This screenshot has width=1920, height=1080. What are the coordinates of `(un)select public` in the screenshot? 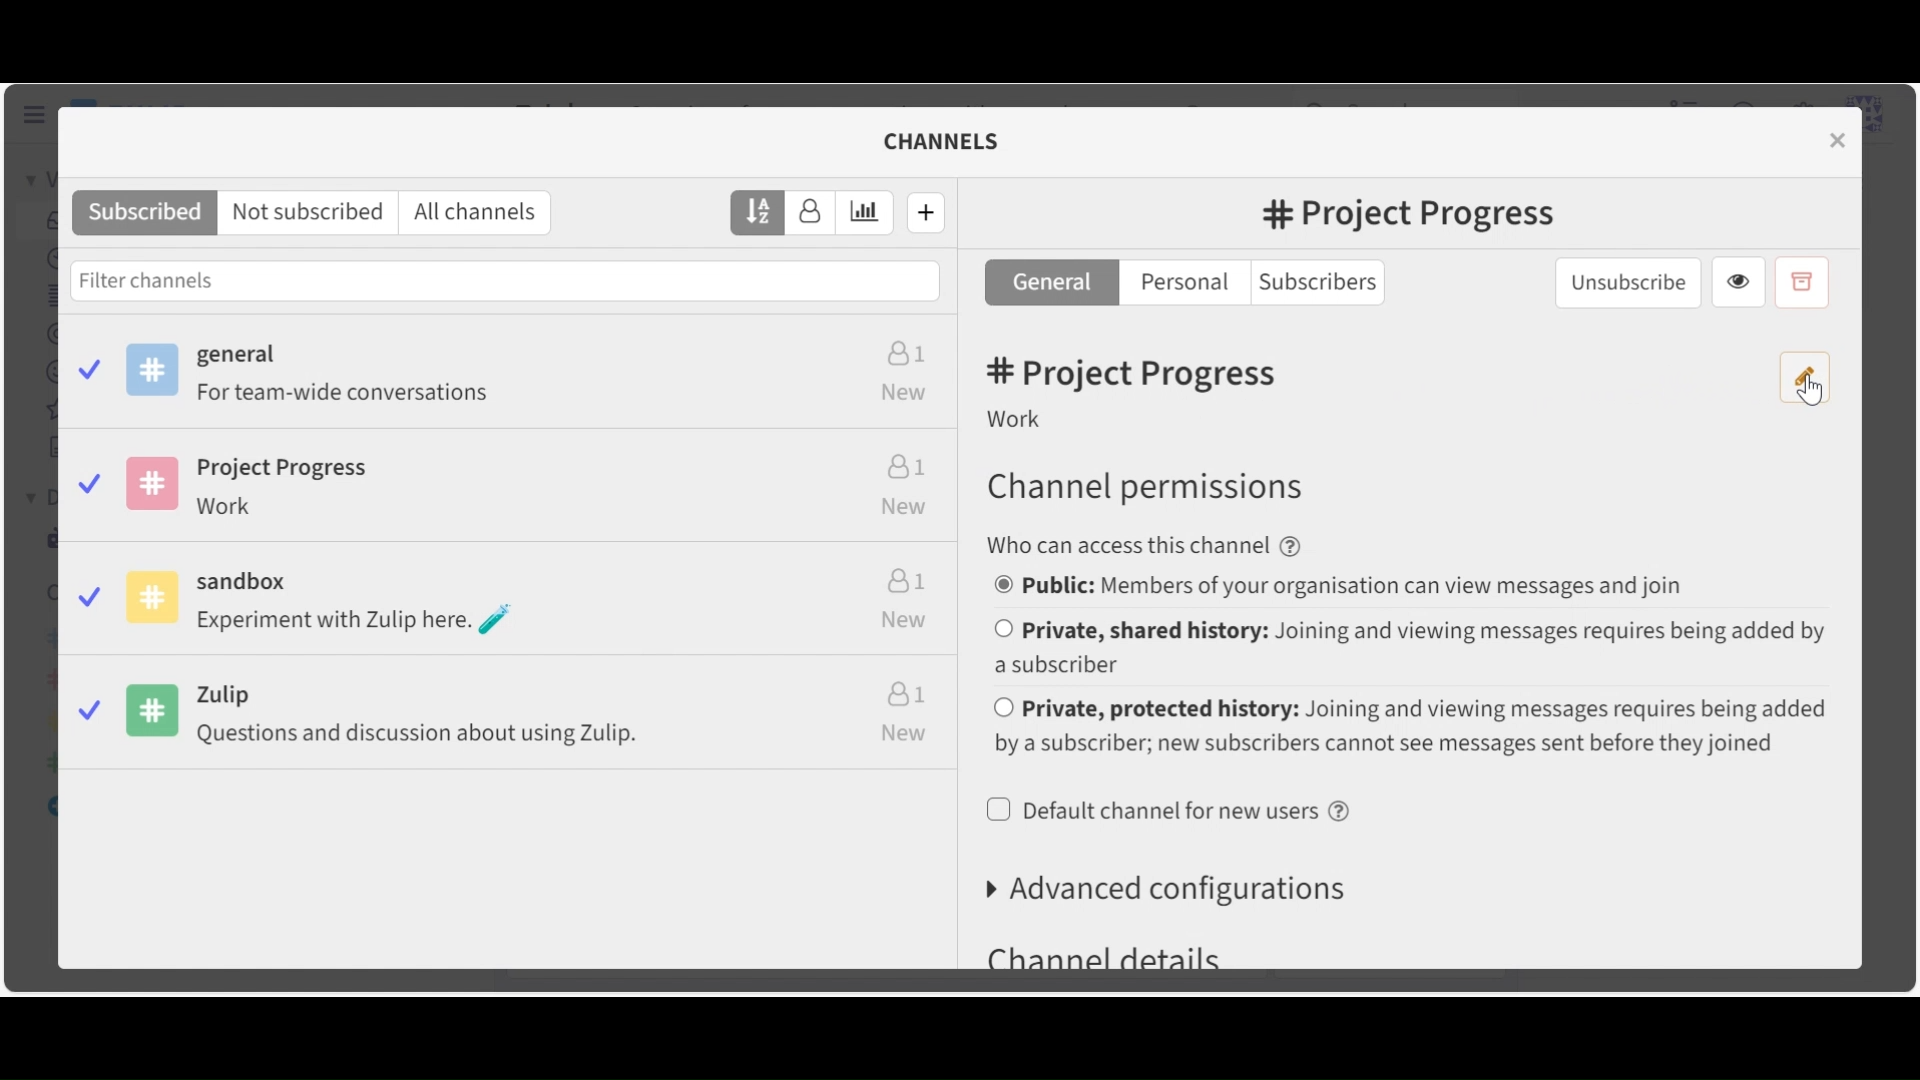 It's located at (1348, 586).